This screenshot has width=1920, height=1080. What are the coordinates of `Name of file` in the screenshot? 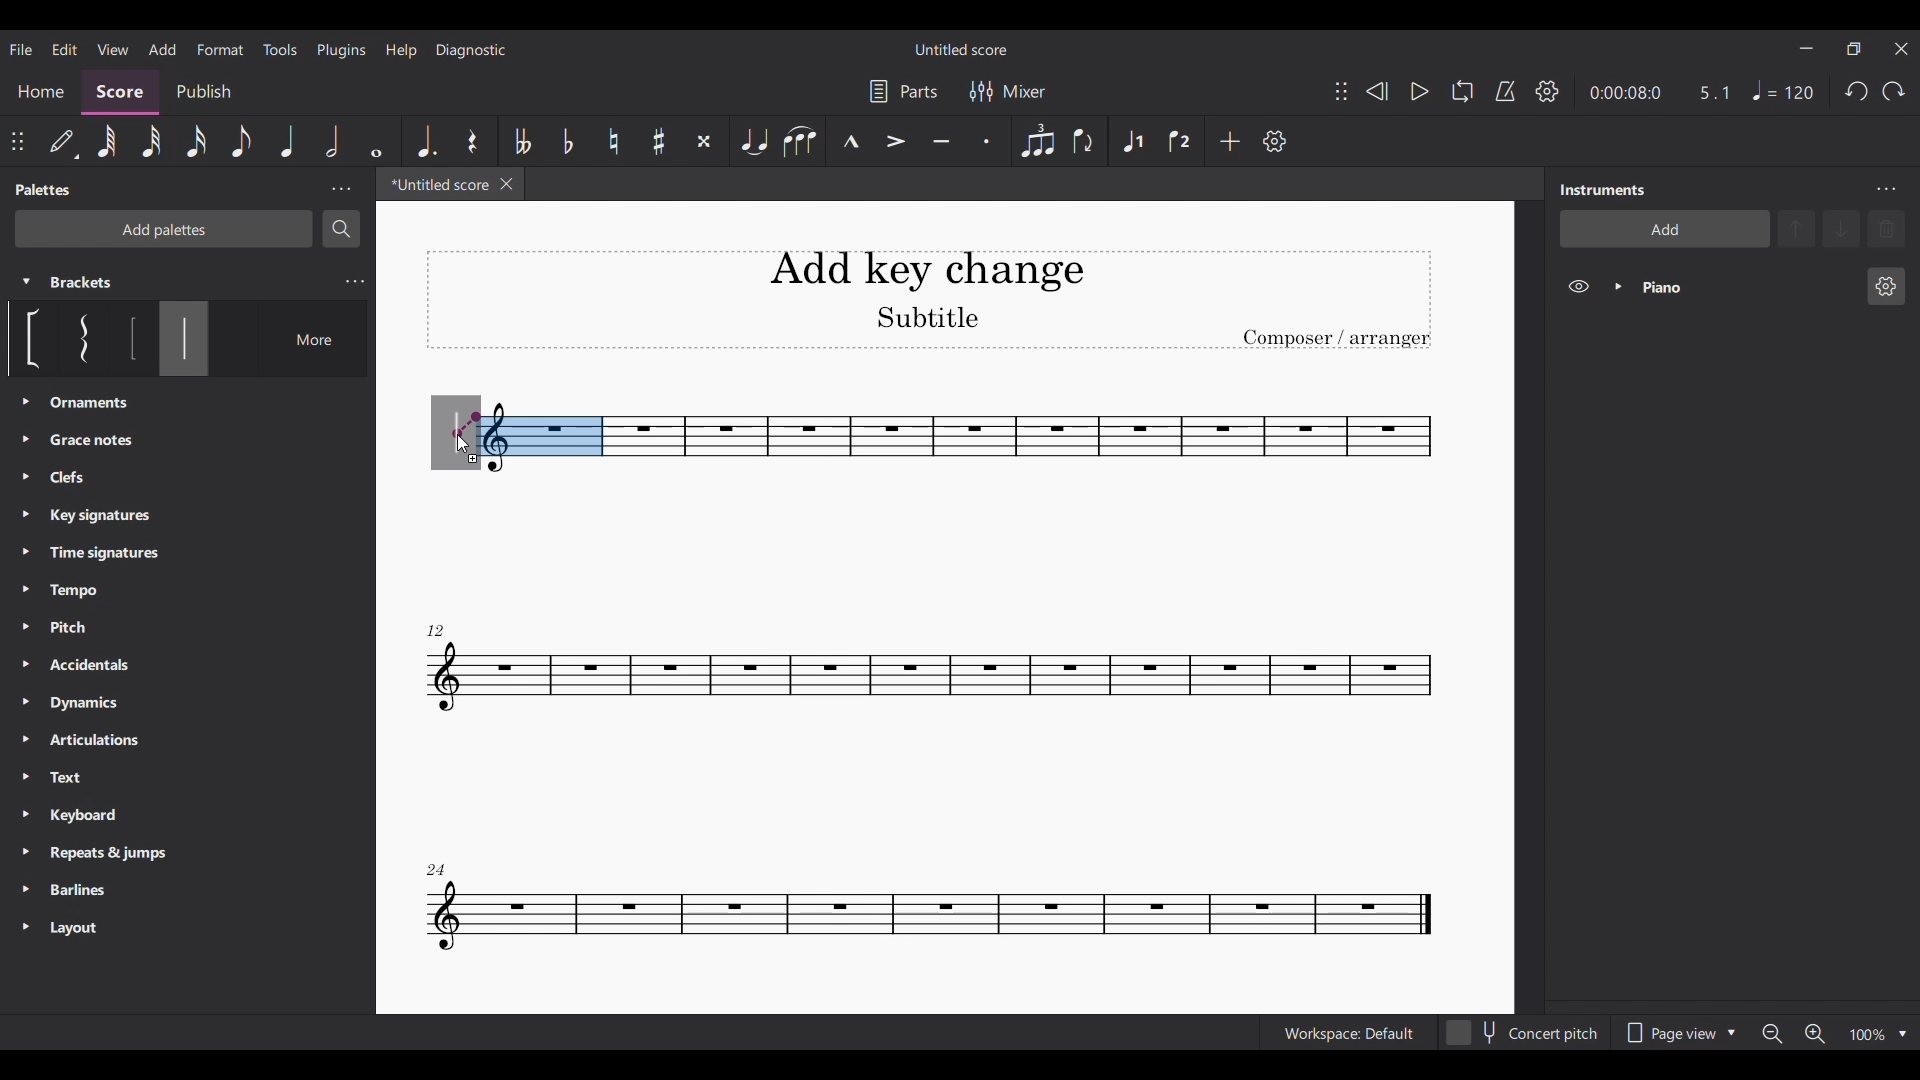 It's located at (963, 49).